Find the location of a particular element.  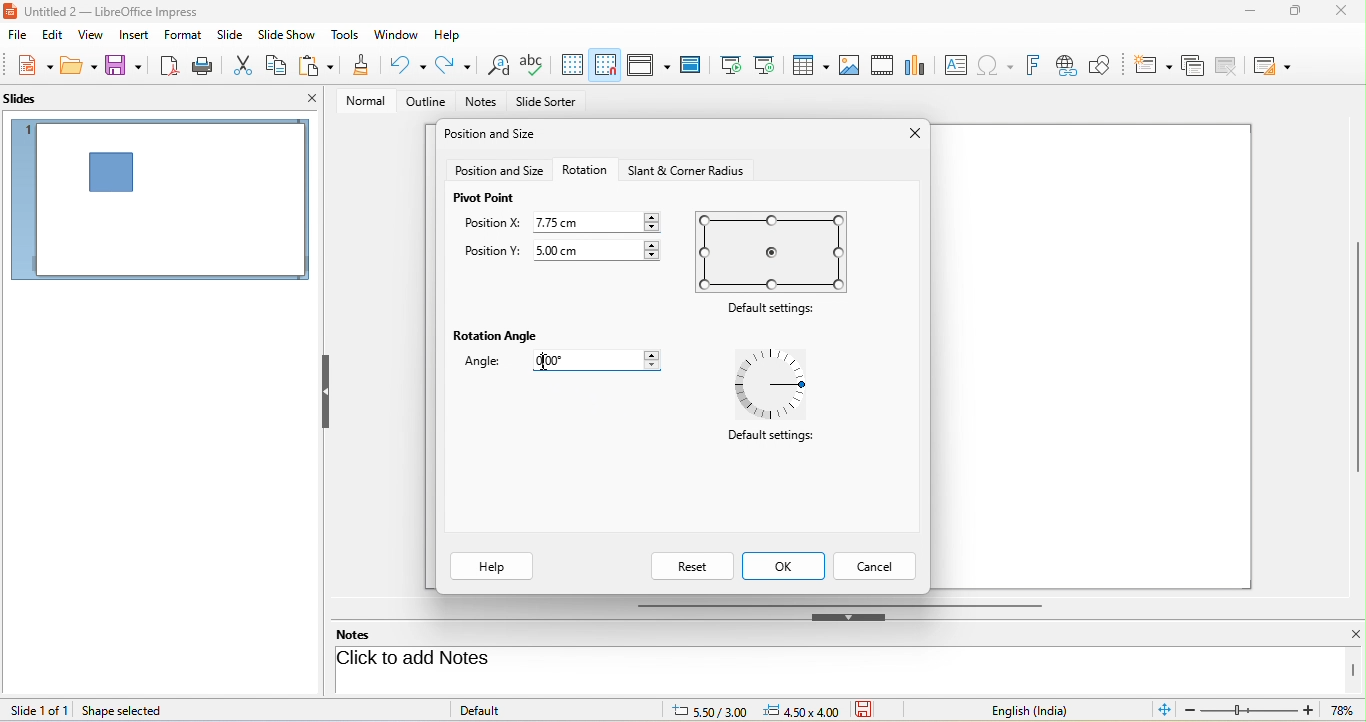

click to add notes is located at coordinates (492, 660).